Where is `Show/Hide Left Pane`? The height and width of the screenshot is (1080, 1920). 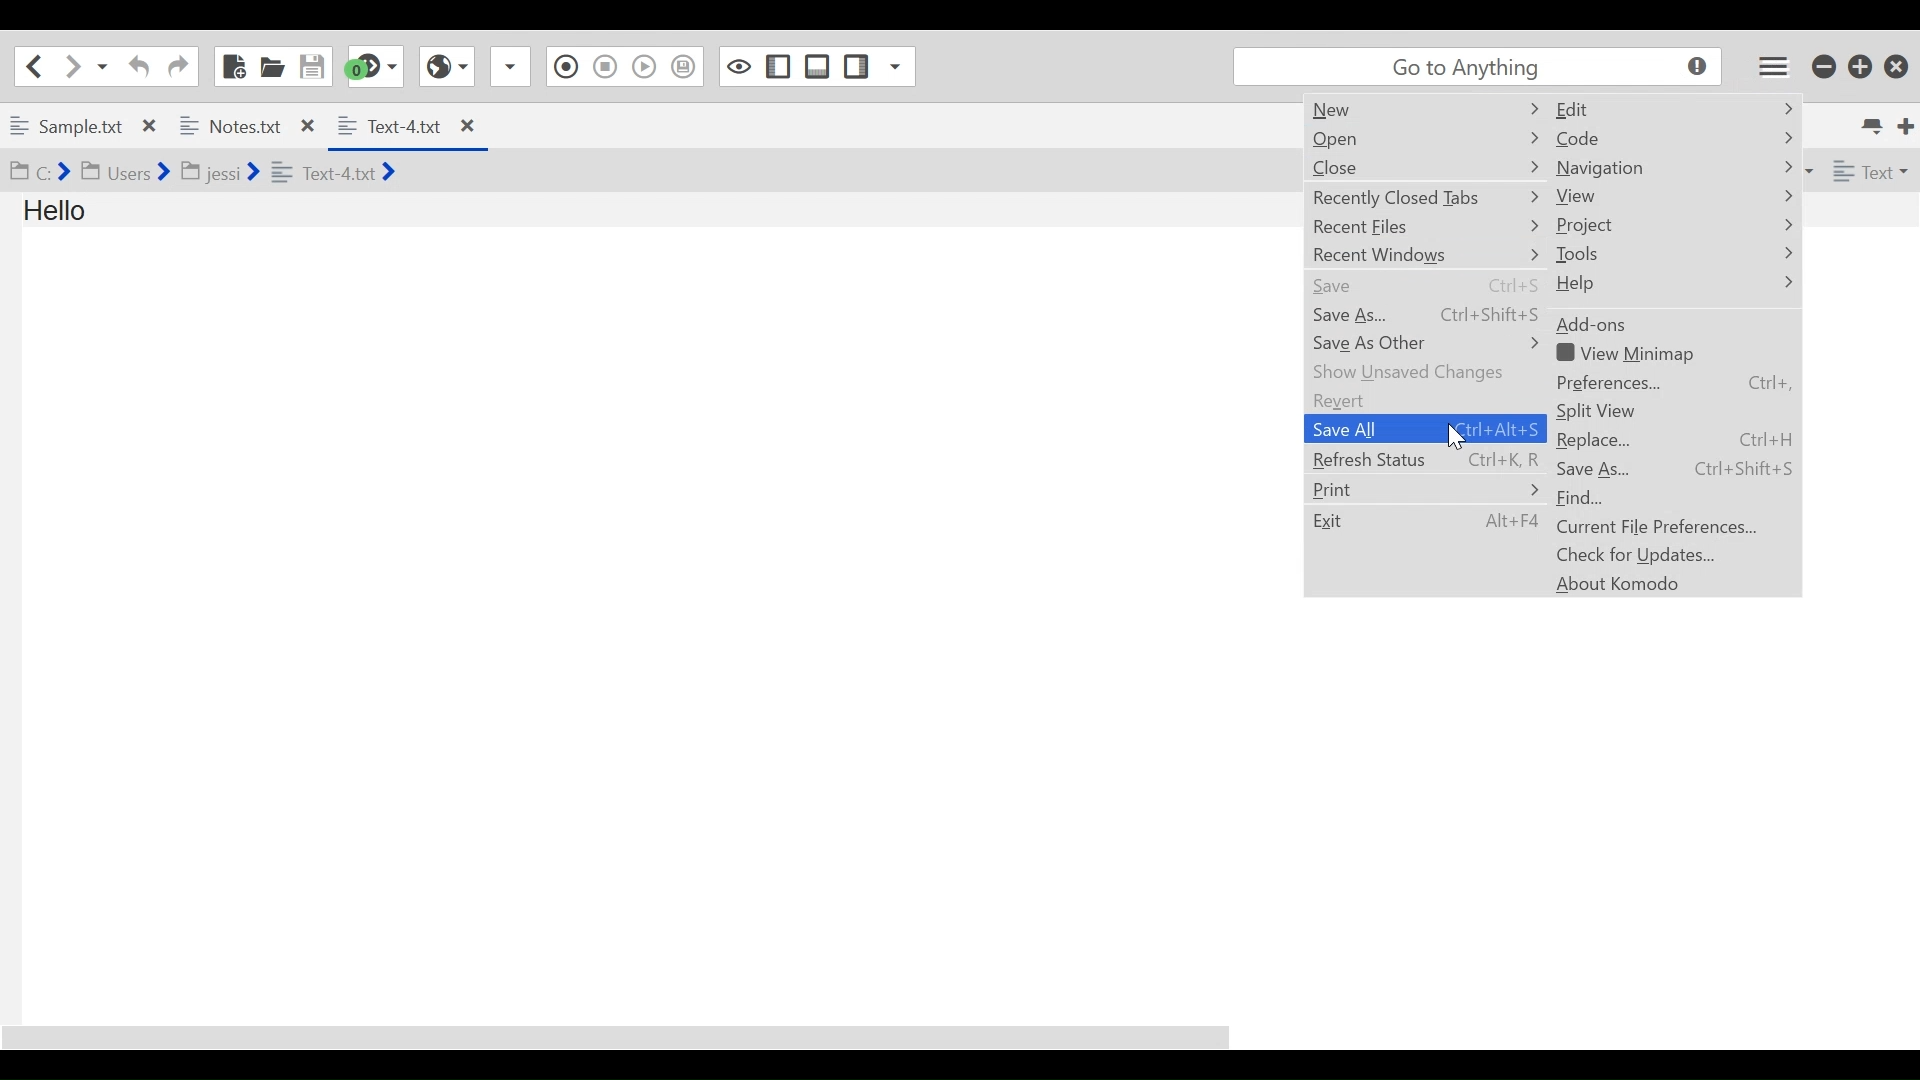
Show/Hide Left Pane is located at coordinates (778, 67).